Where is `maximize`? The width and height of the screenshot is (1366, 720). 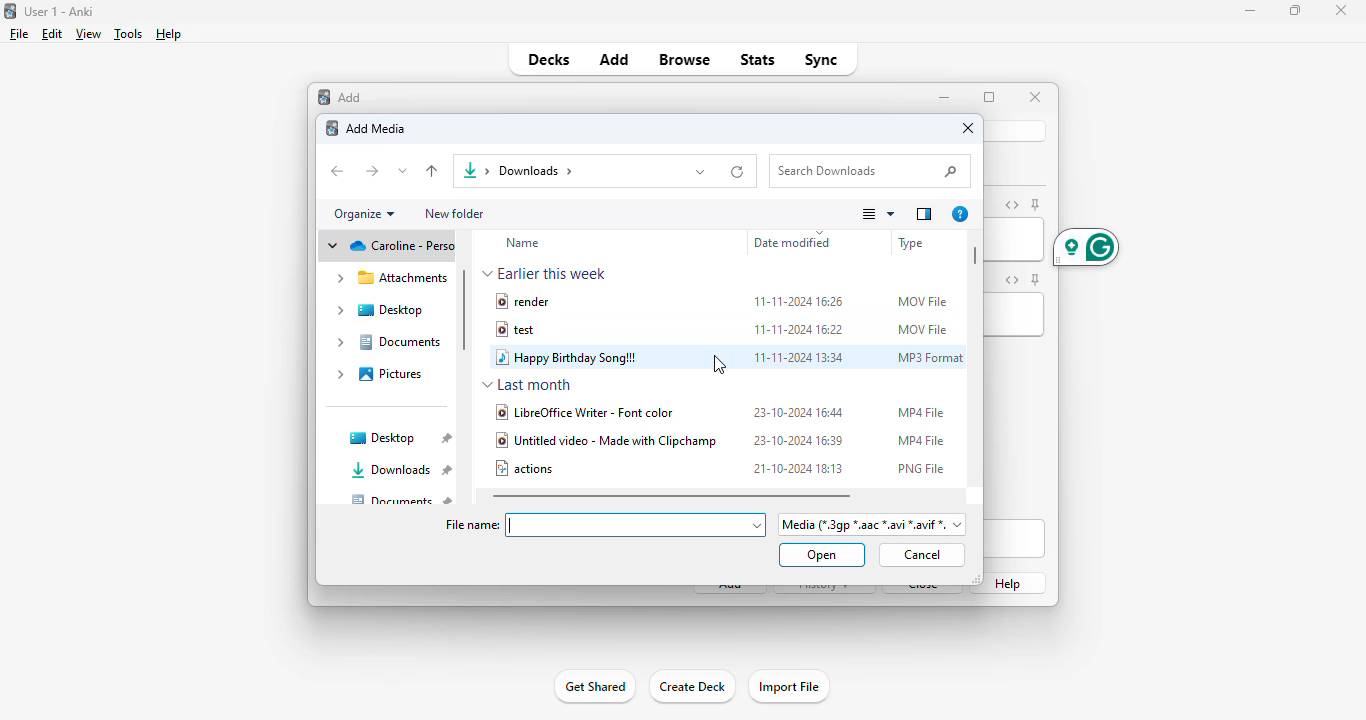 maximize is located at coordinates (1294, 10).